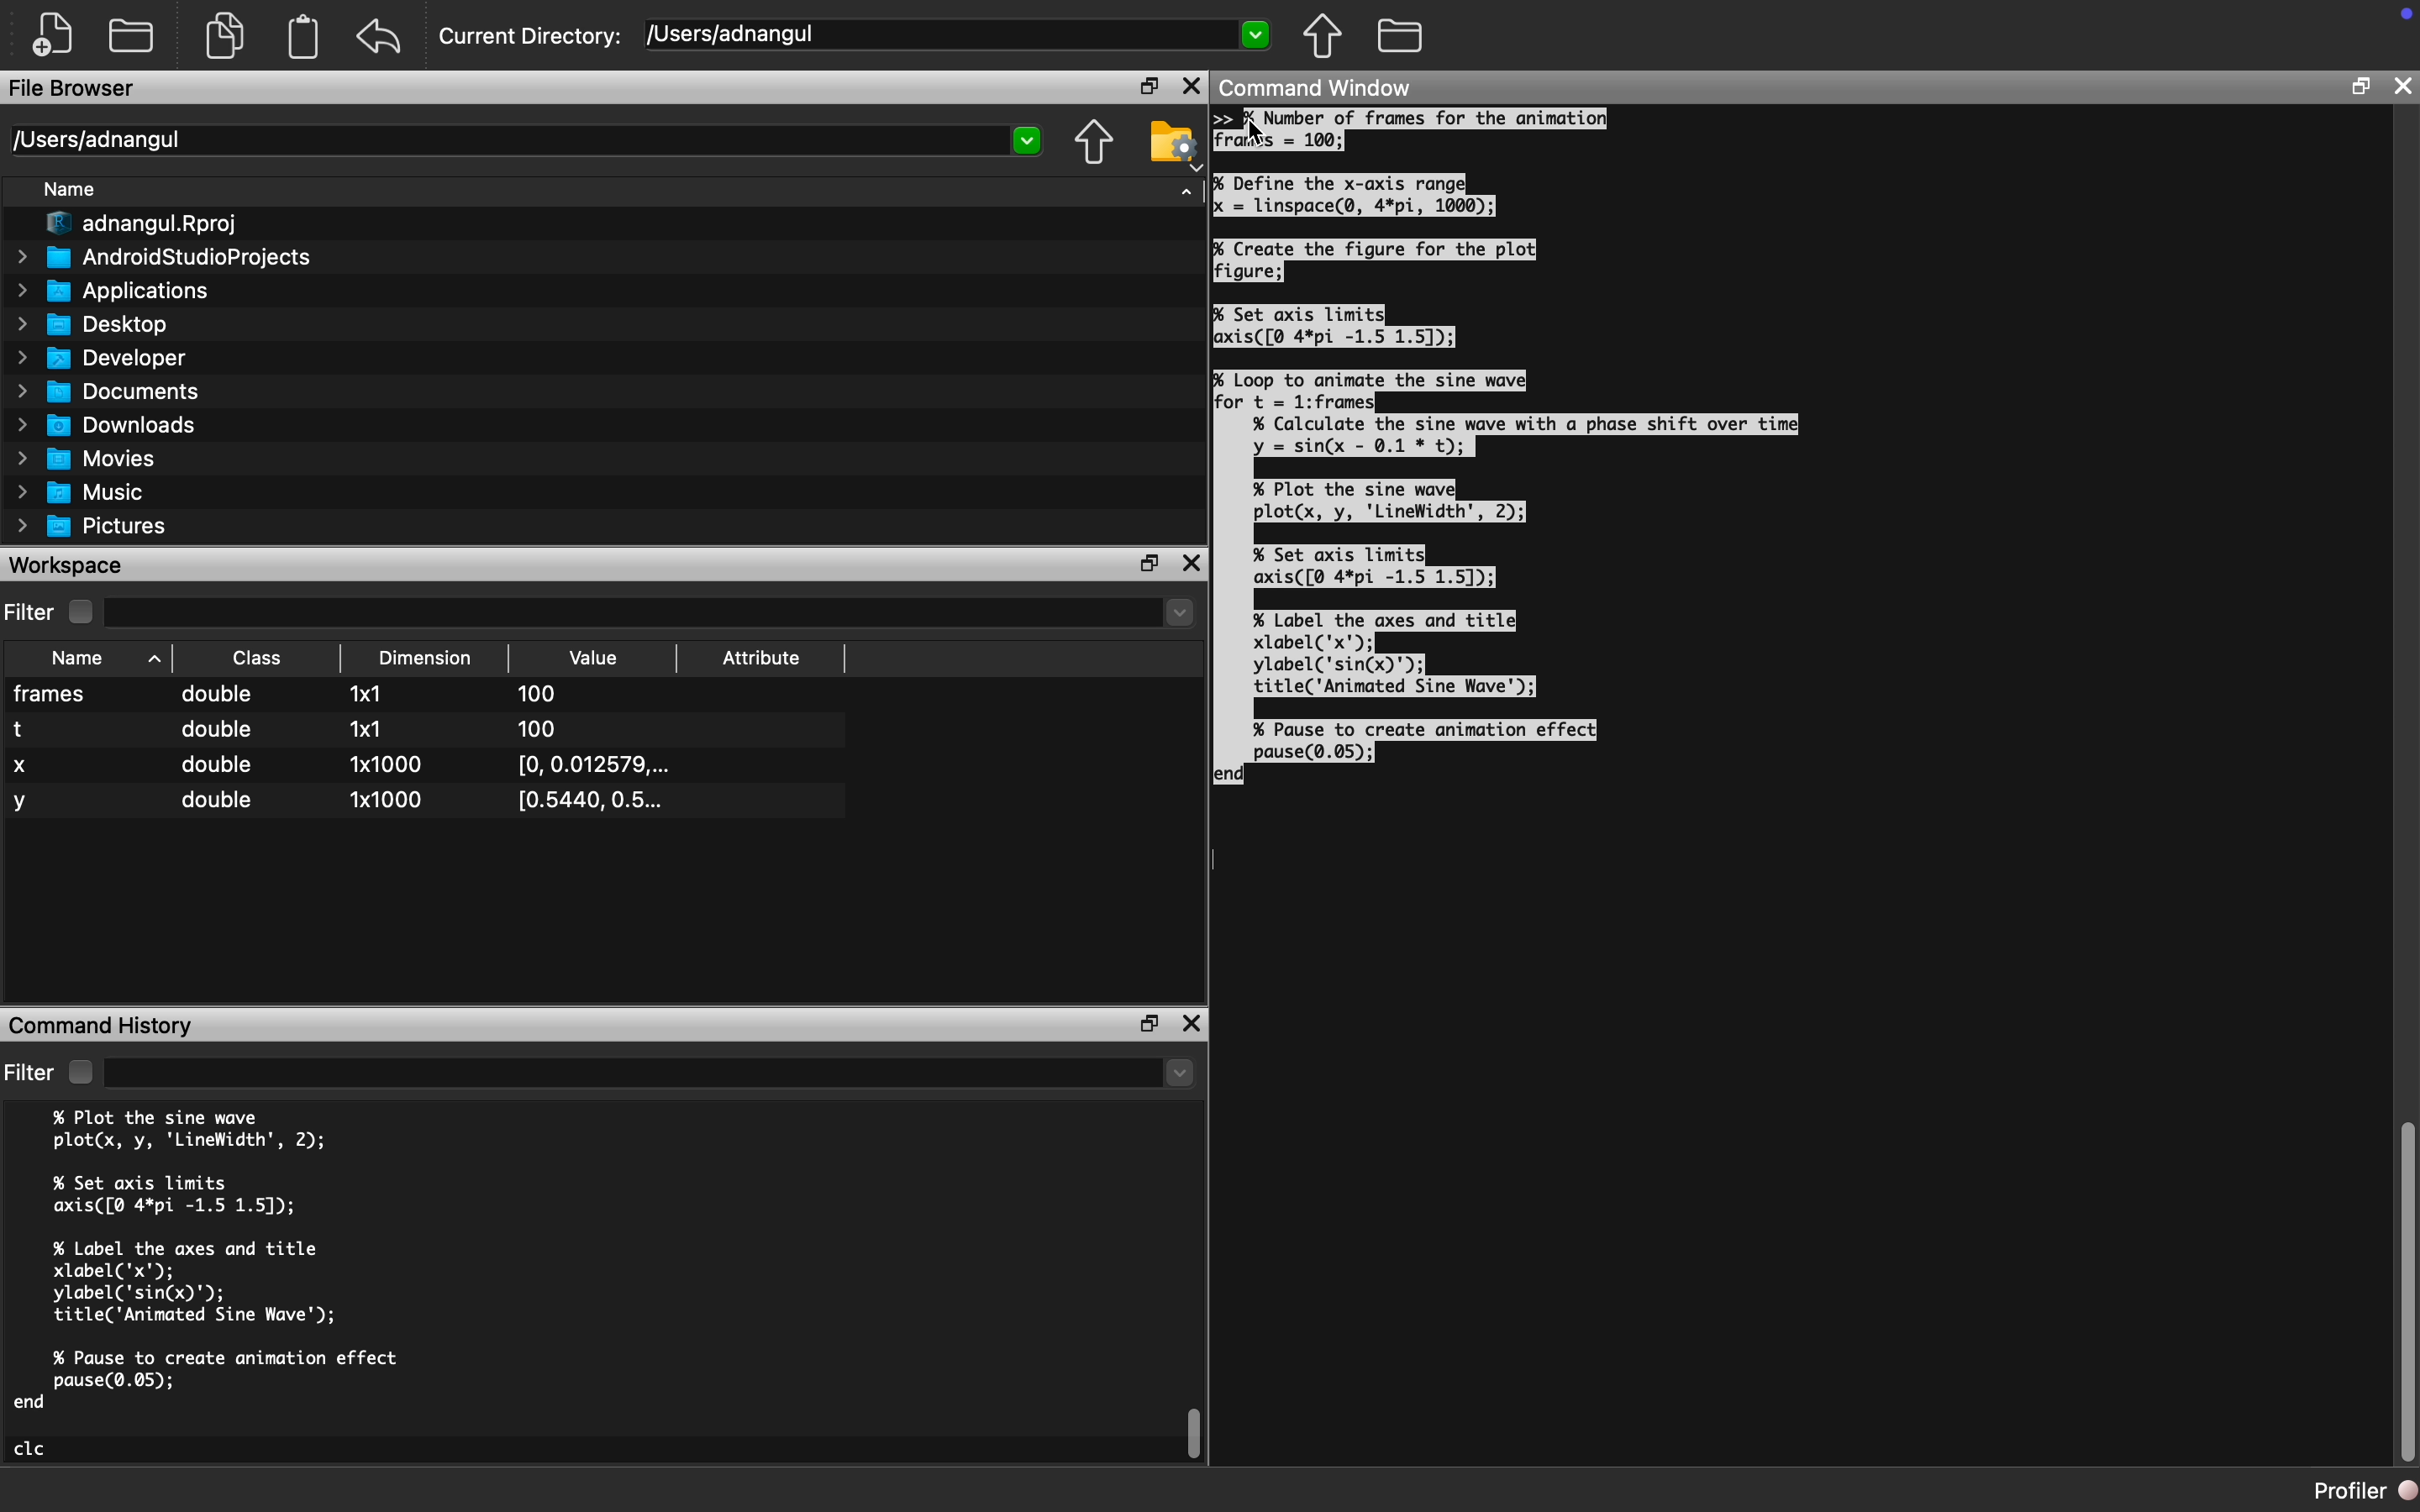 The height and width of the screenshot is (1512, 2420). Describe the element at coordinates (2367, 1491) in the screenshot. I see `Profiler` at that location.